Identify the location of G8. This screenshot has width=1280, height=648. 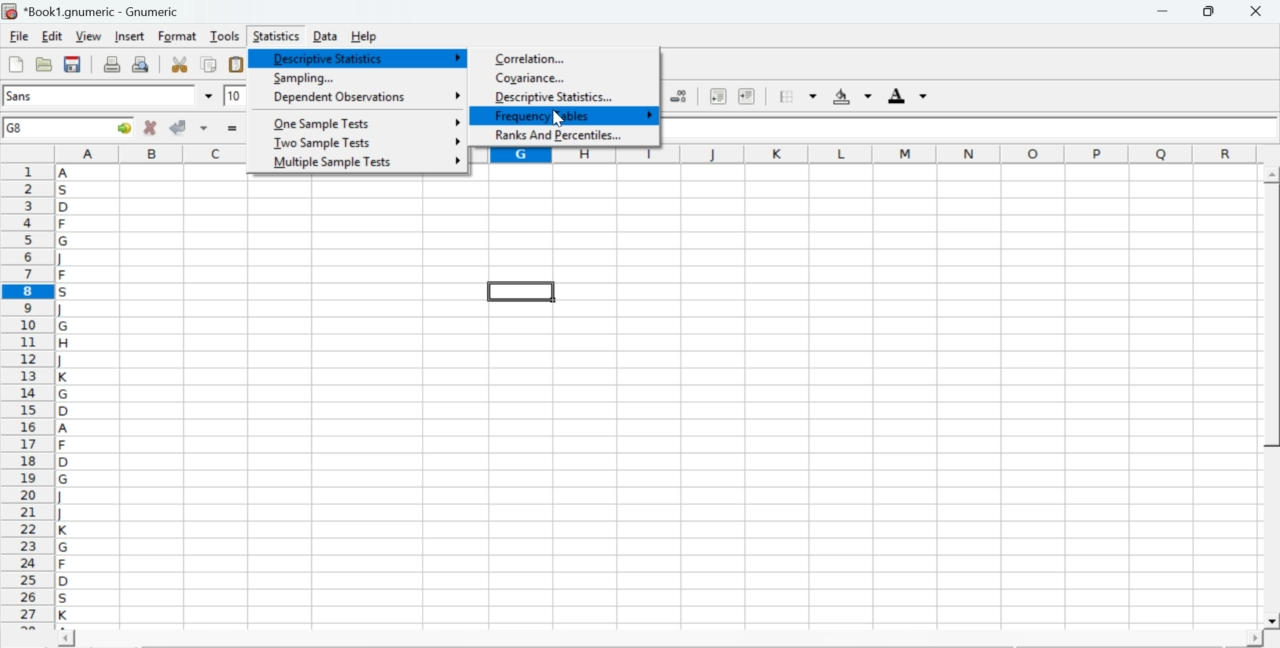
(17, 128).